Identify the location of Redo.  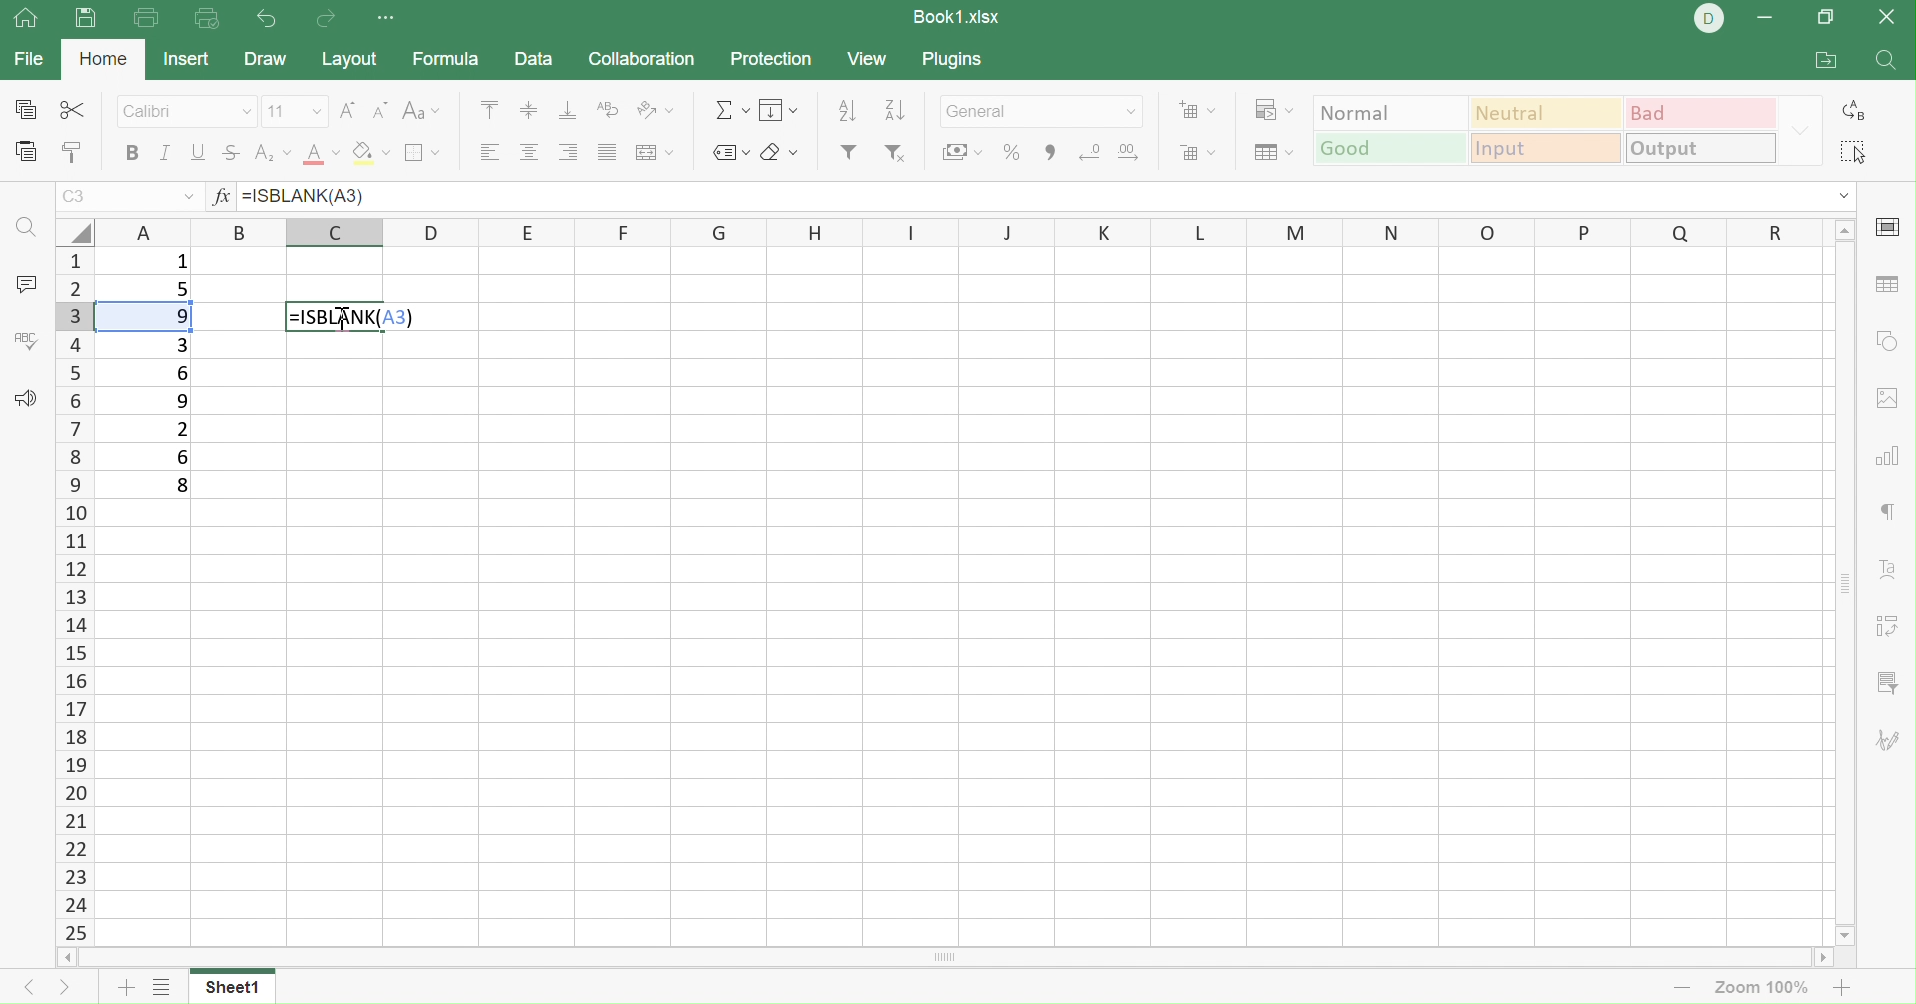
(328, 19).